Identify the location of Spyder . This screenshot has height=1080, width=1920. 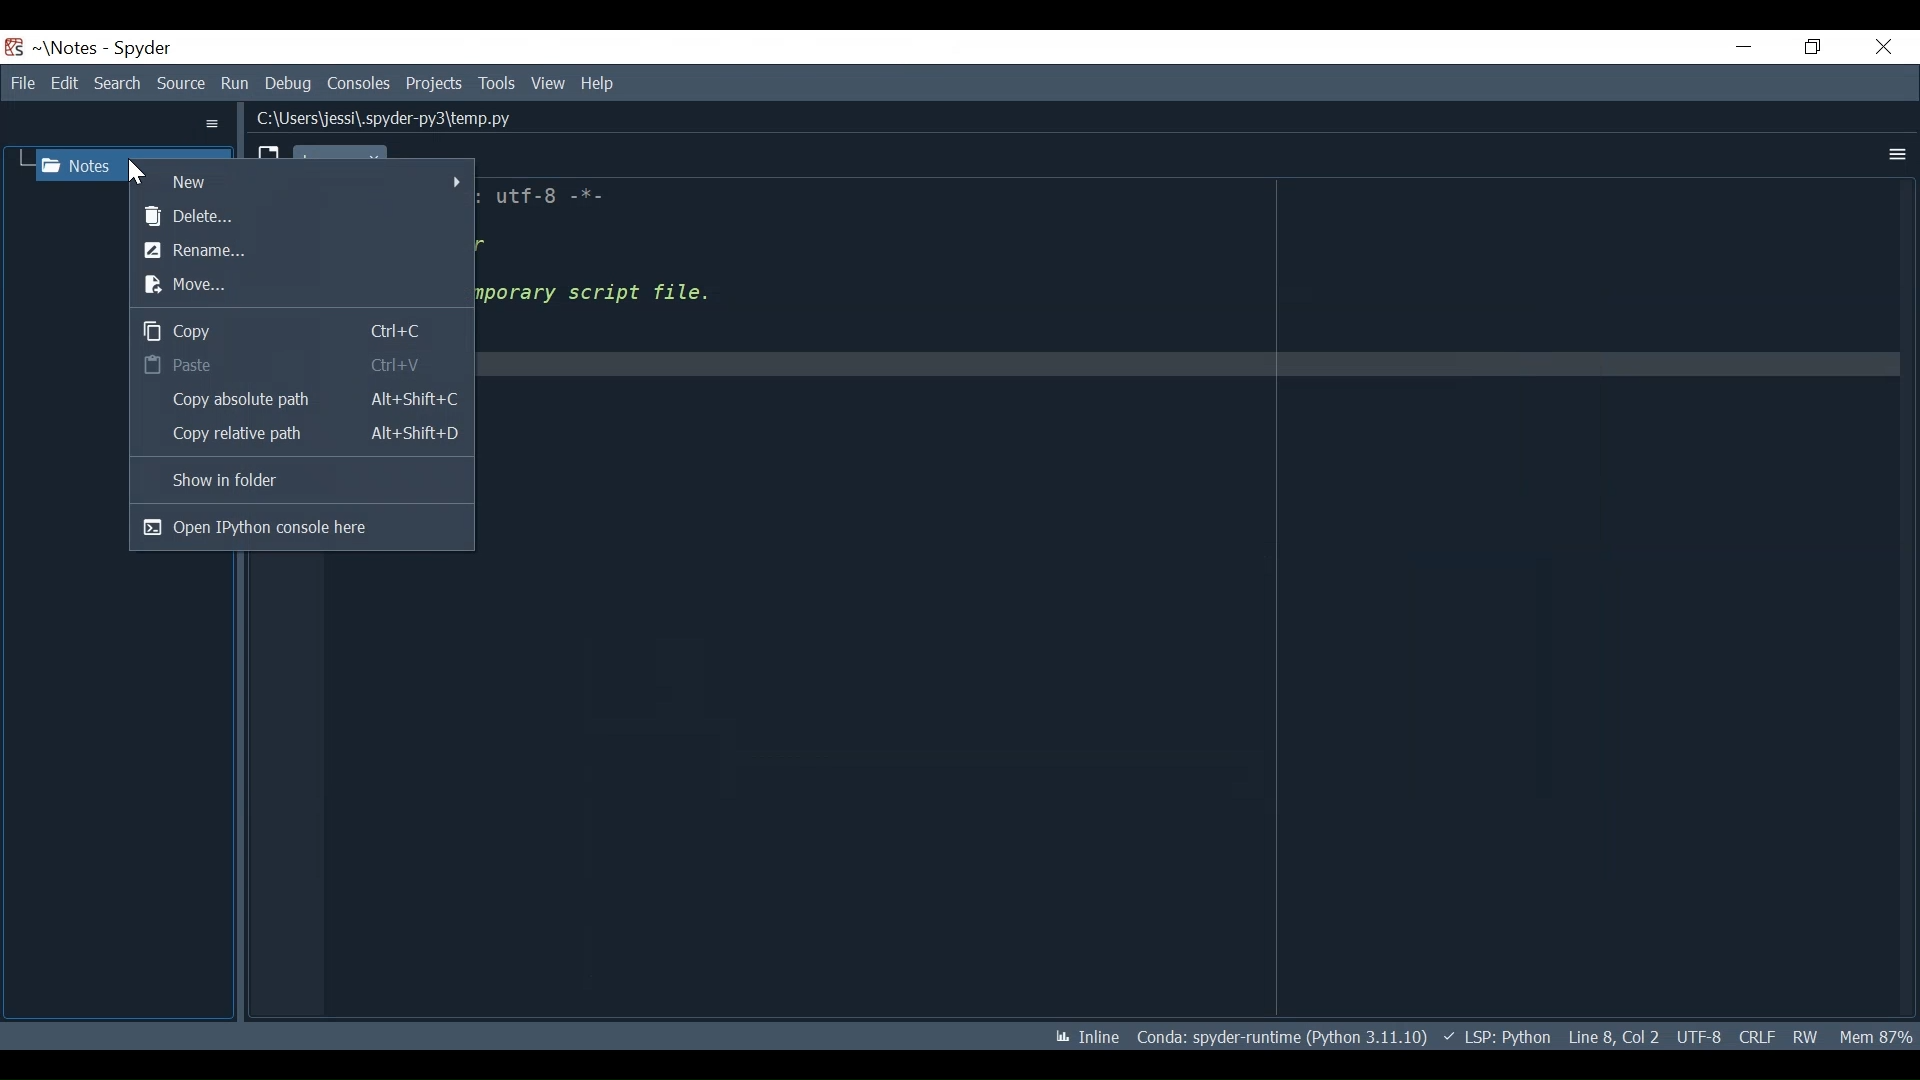
(141, 49).